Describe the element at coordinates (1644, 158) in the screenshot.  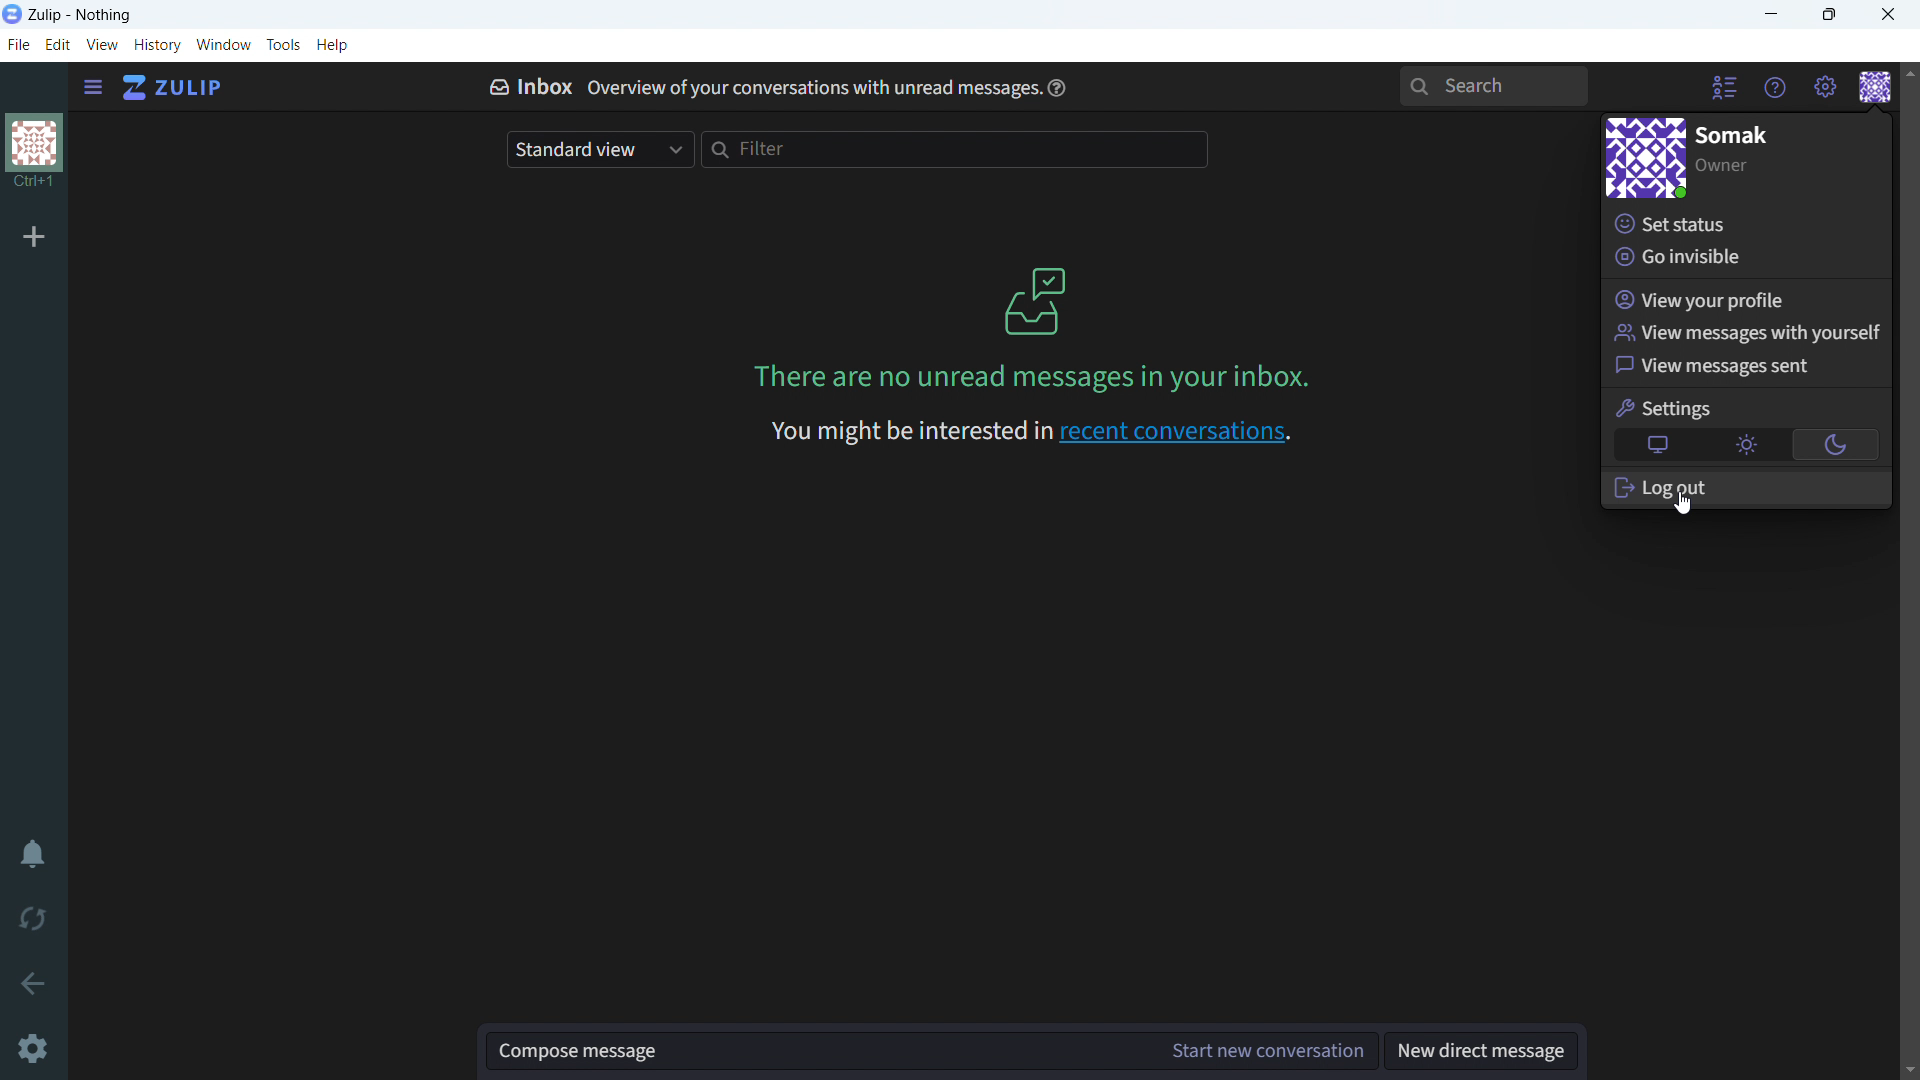
I see `profile picture` at that location.